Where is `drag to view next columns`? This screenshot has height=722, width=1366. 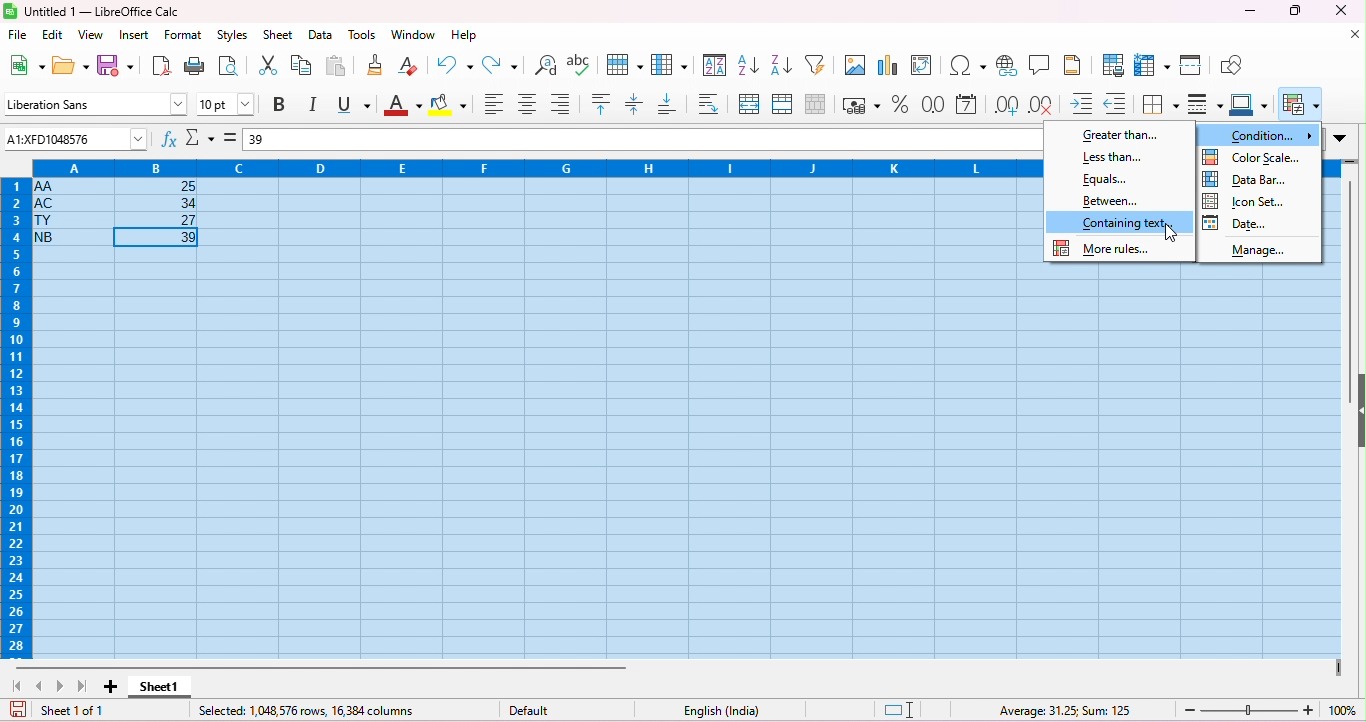 drag to view next columns is located at coordinates (1337, 666).